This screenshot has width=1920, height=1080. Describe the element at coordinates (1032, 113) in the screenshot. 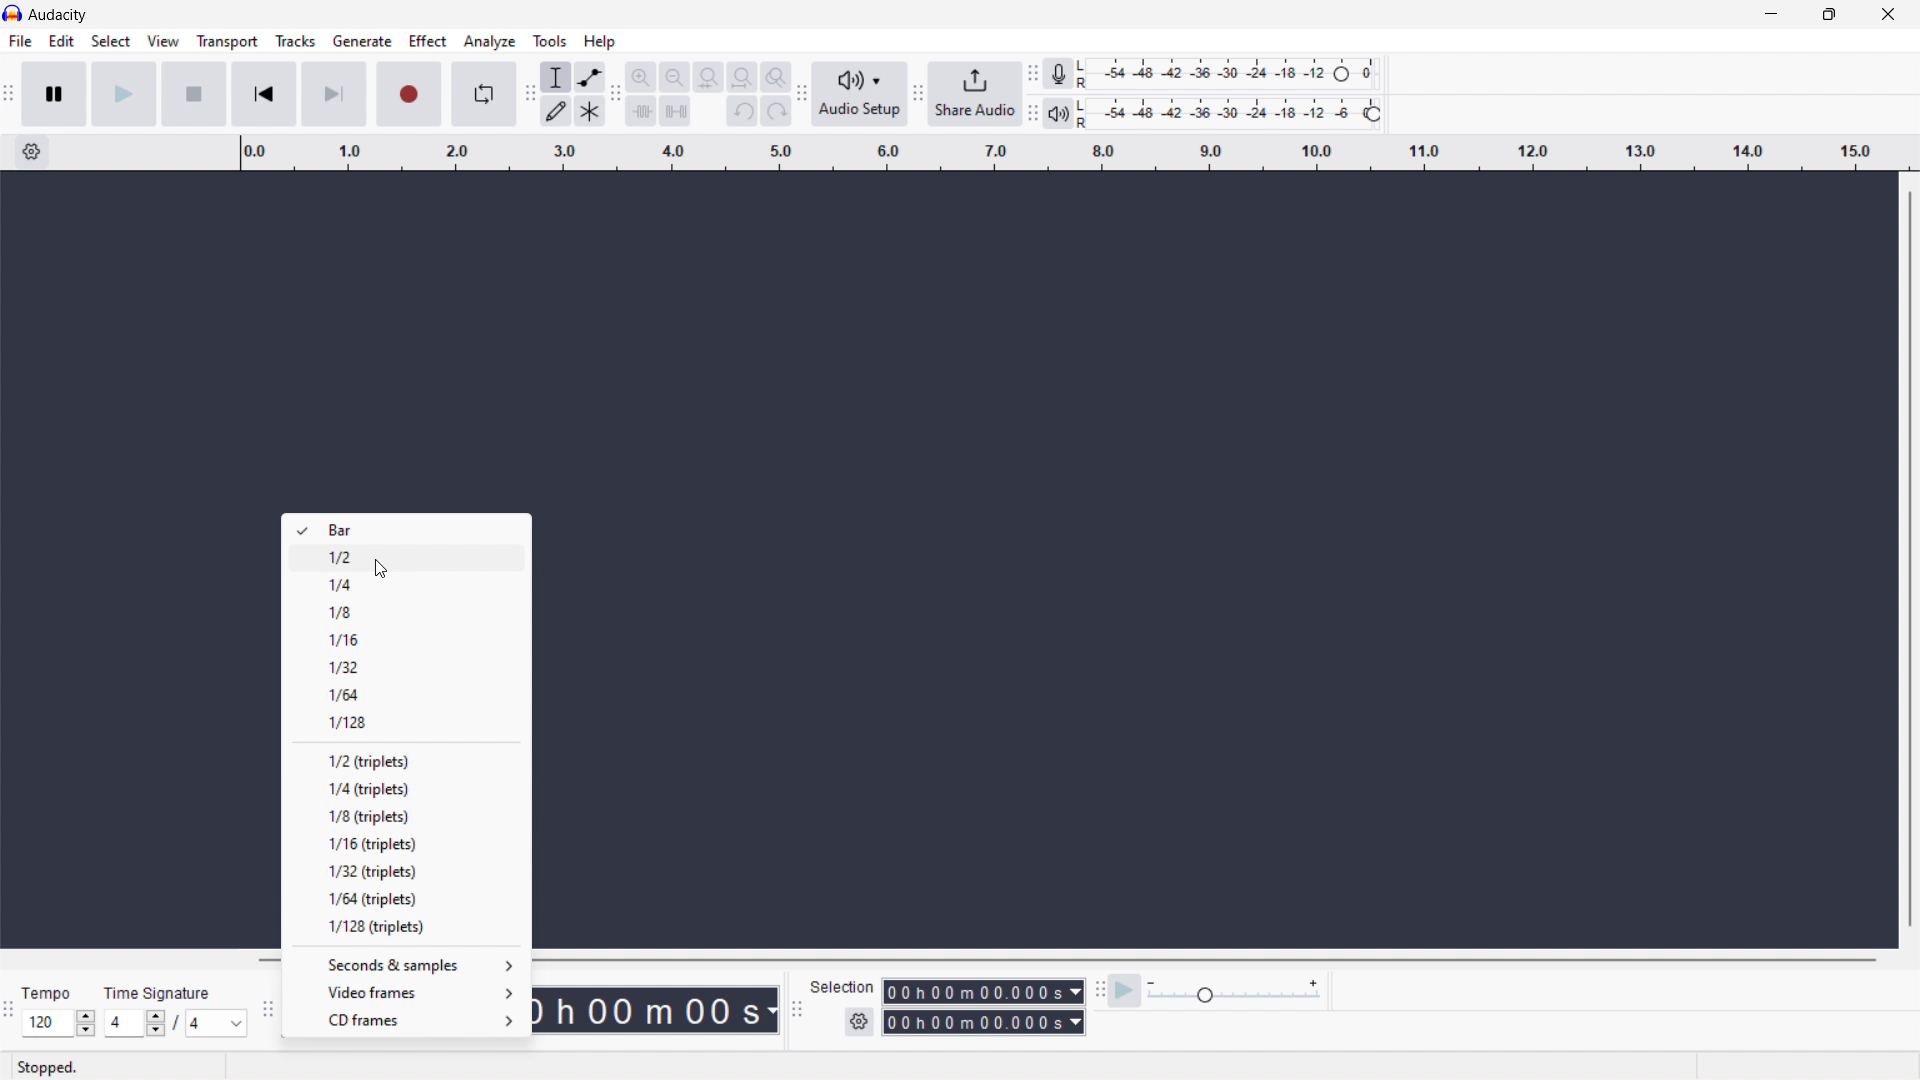

I see `playback meter toolbar` at that location.